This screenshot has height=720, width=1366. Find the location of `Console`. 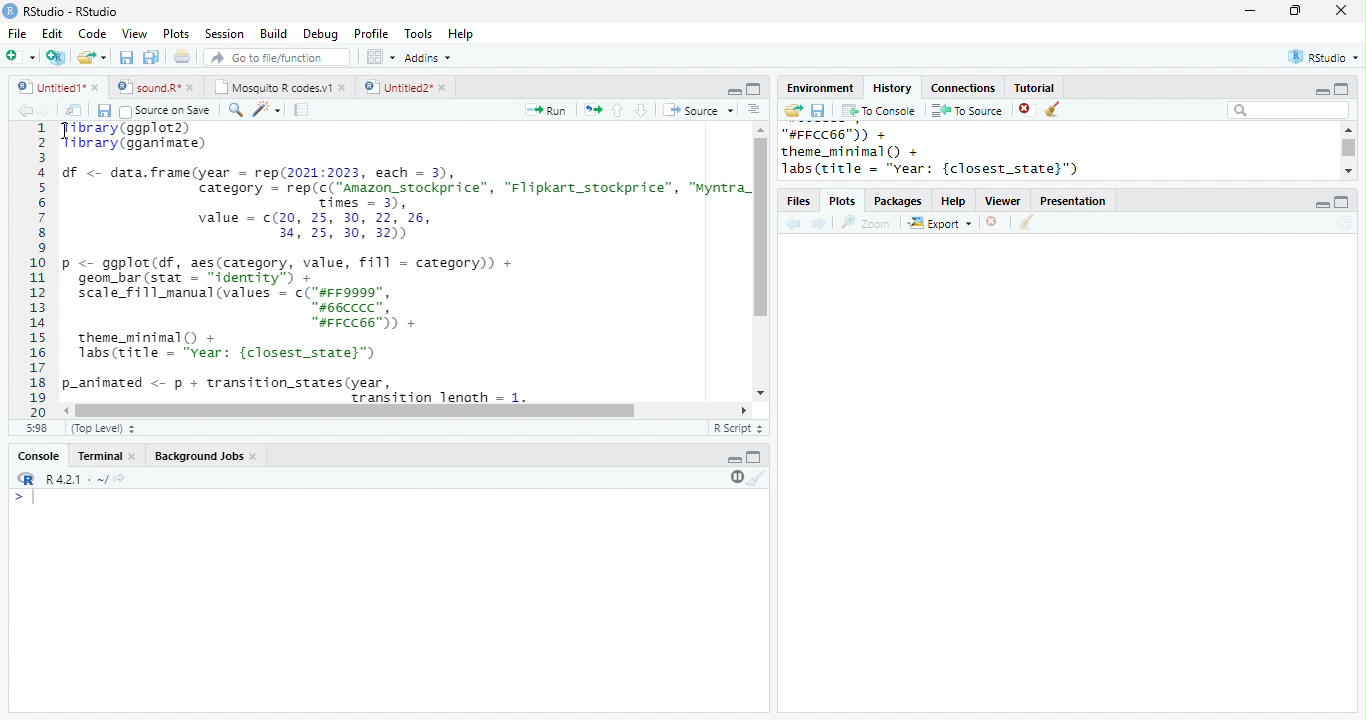

Console is located at coordinates (38, 456).